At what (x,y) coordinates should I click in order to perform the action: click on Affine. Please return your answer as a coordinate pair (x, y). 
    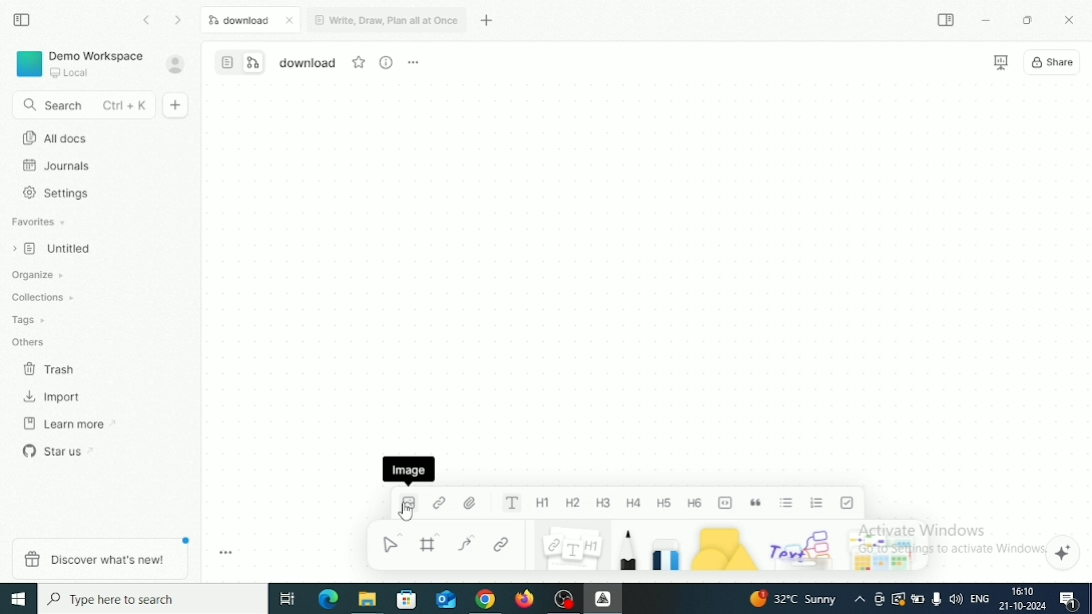
    Looking at the image, I should click on (603, 598).